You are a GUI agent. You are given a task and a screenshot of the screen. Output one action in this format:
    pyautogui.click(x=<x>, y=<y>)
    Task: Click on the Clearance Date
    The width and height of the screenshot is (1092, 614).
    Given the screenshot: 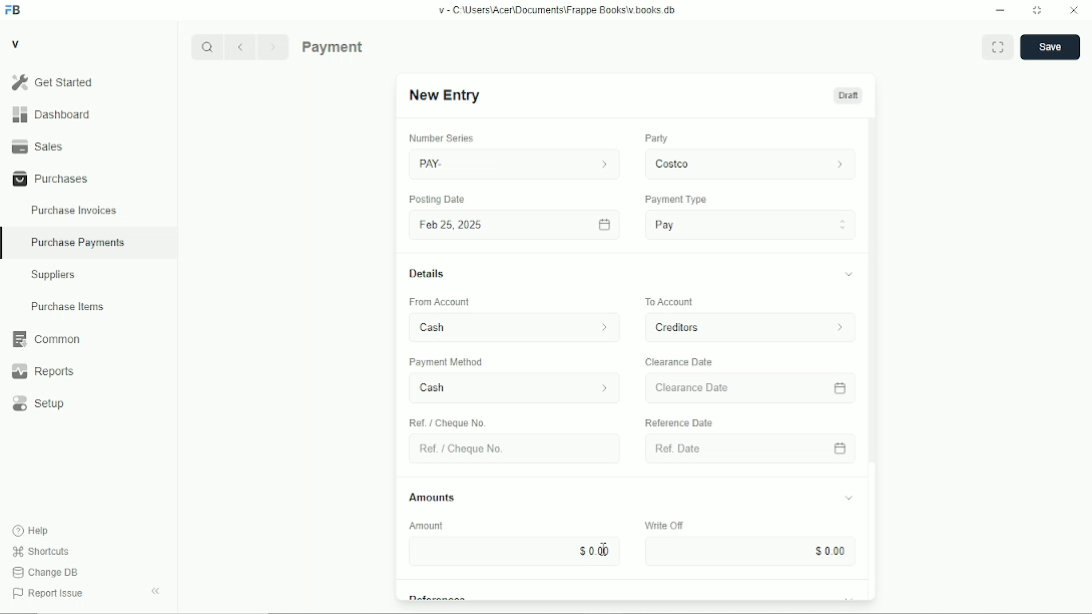 What is the action you would take?
    pyautogui.click(x=683, y=362)
    